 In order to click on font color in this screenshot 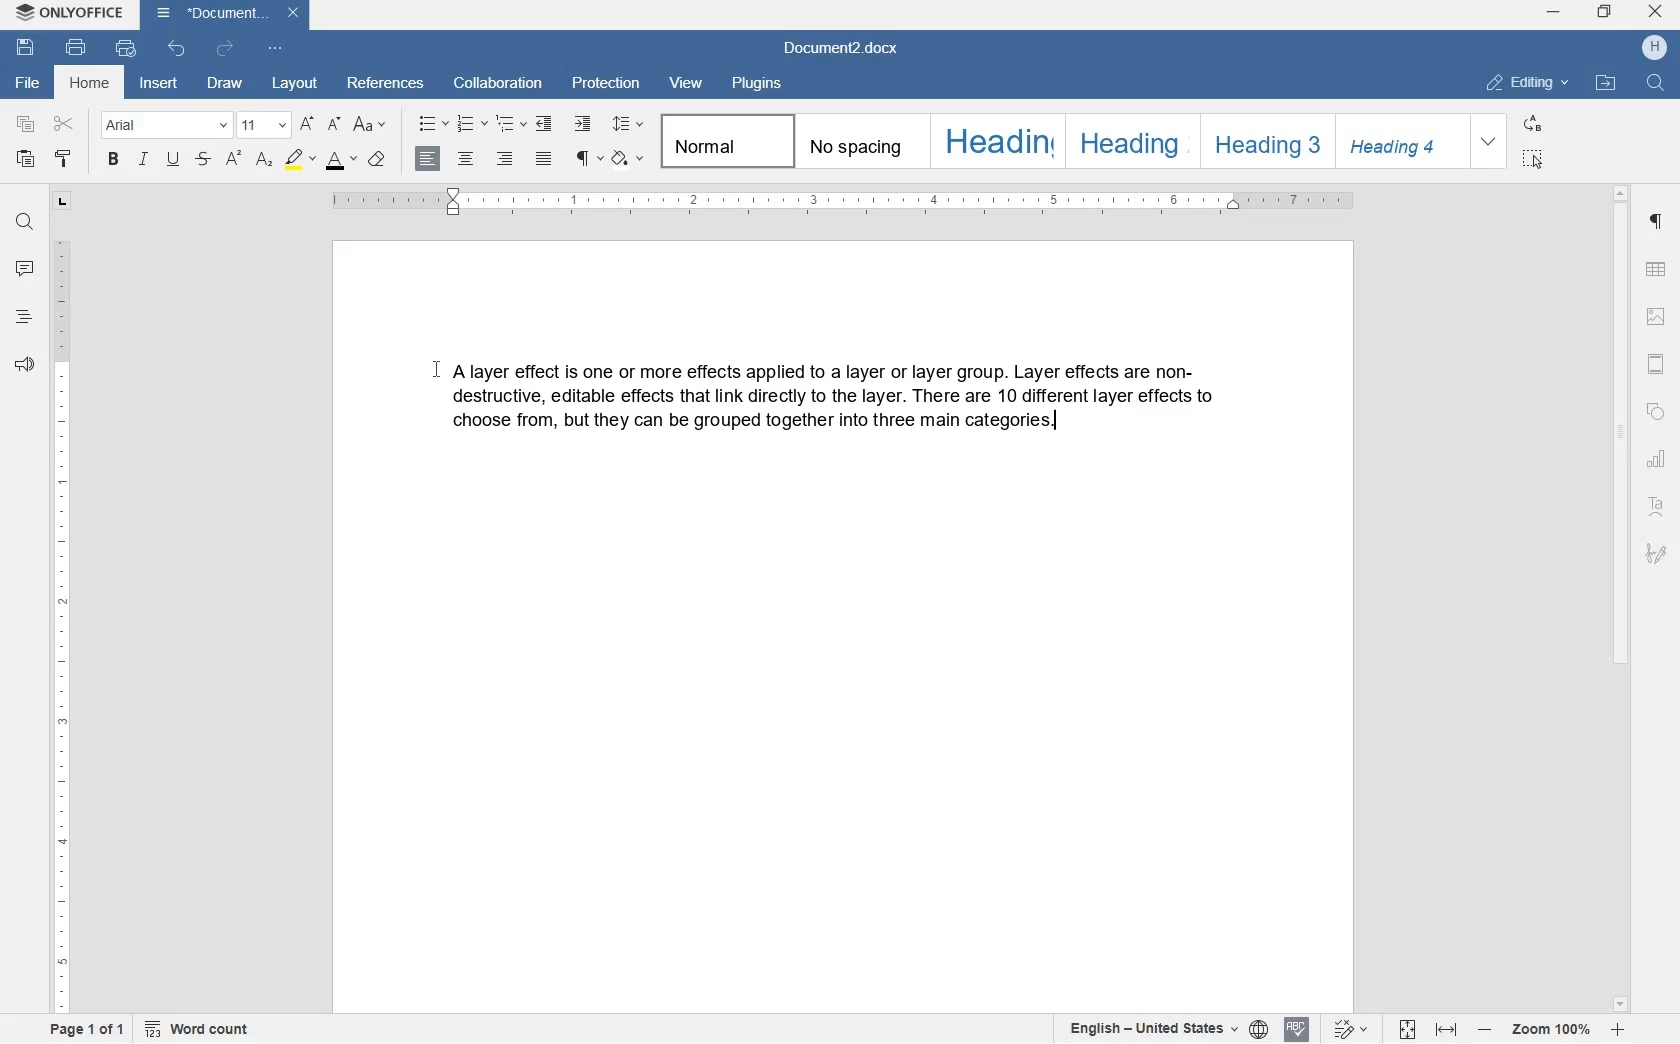, I will do `click(340, 161)`.